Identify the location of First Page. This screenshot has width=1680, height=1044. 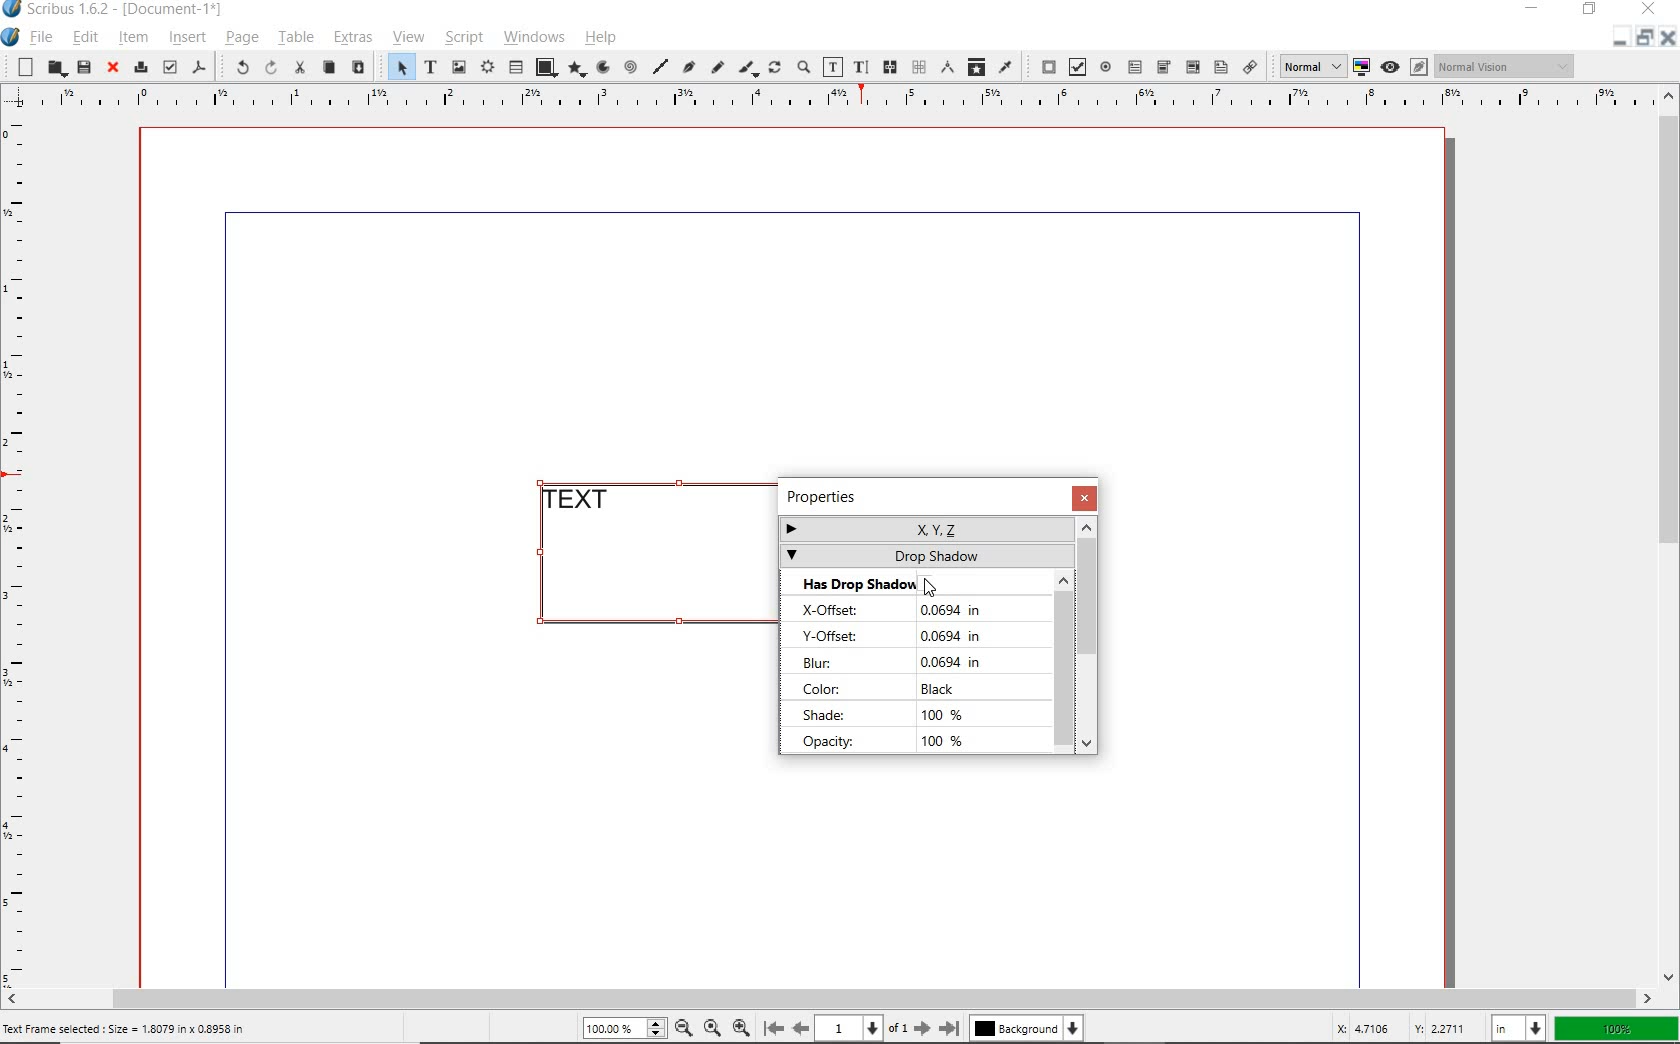
(774, 1029).